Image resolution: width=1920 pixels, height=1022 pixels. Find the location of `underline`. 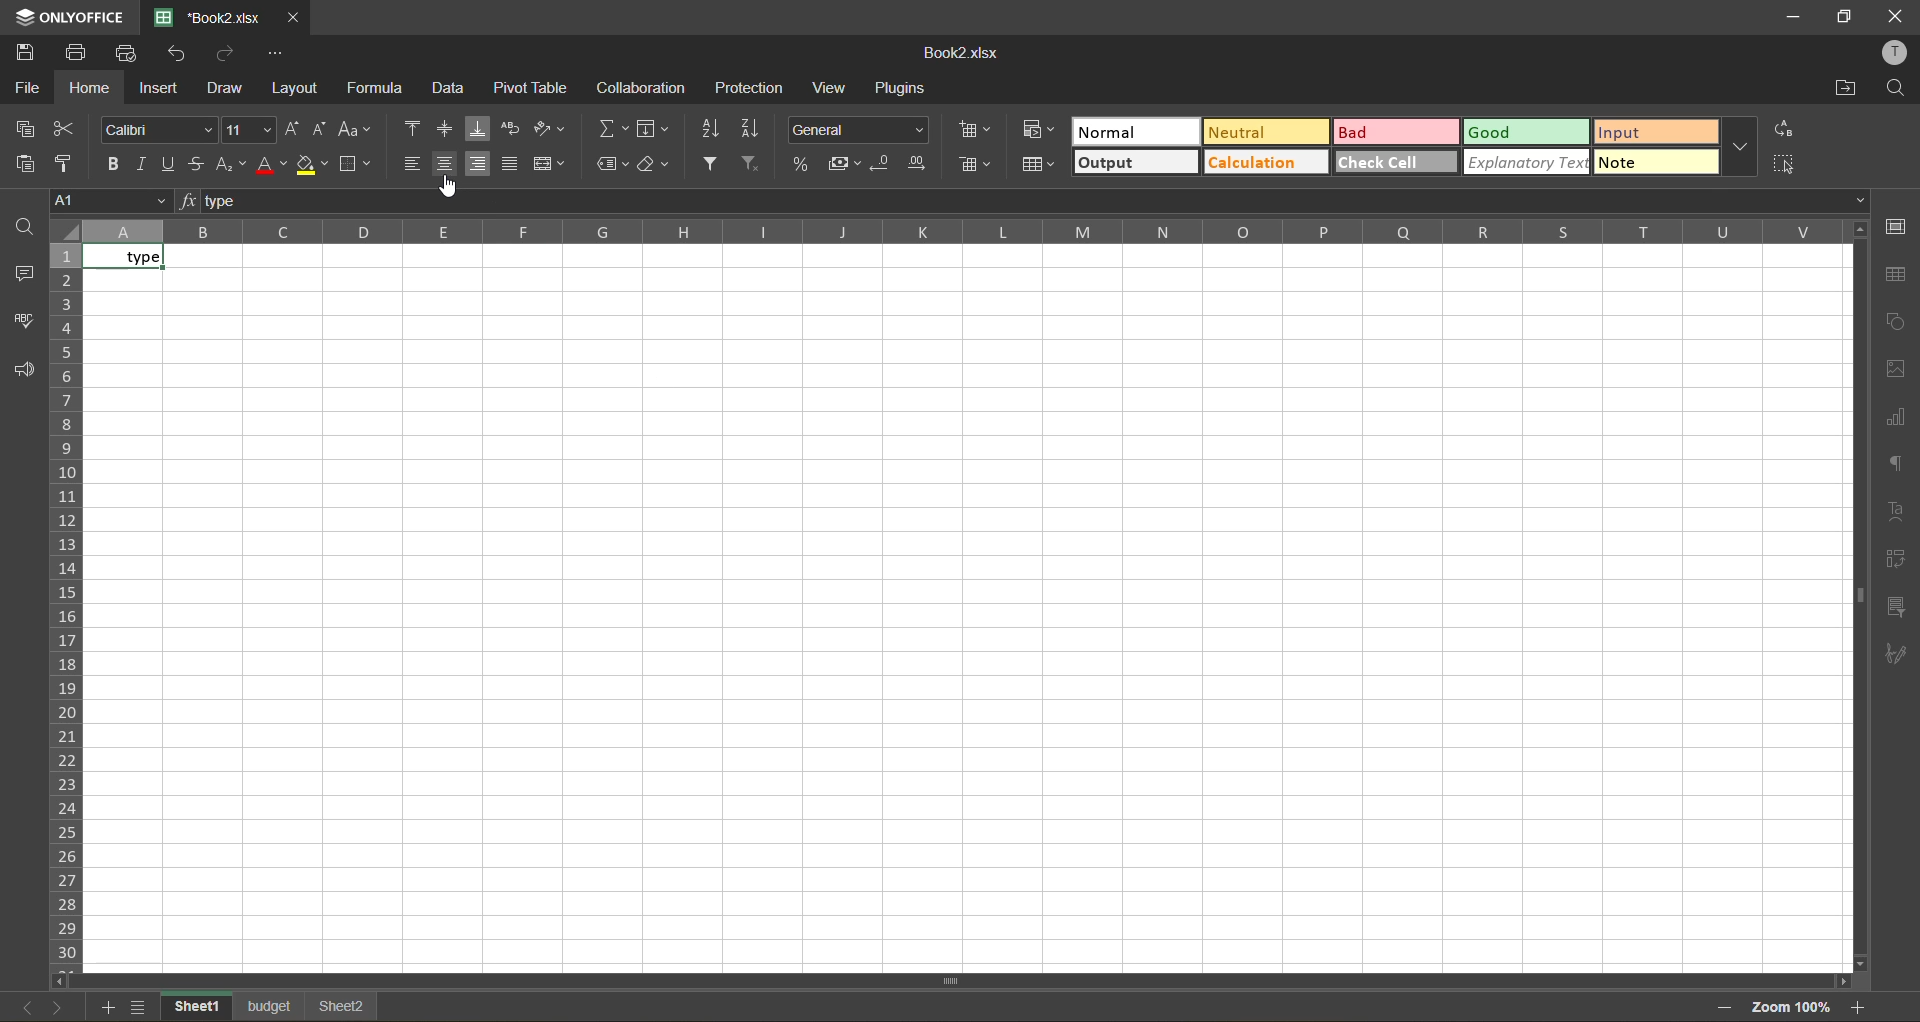

underline is located at coordinates (172, 168).